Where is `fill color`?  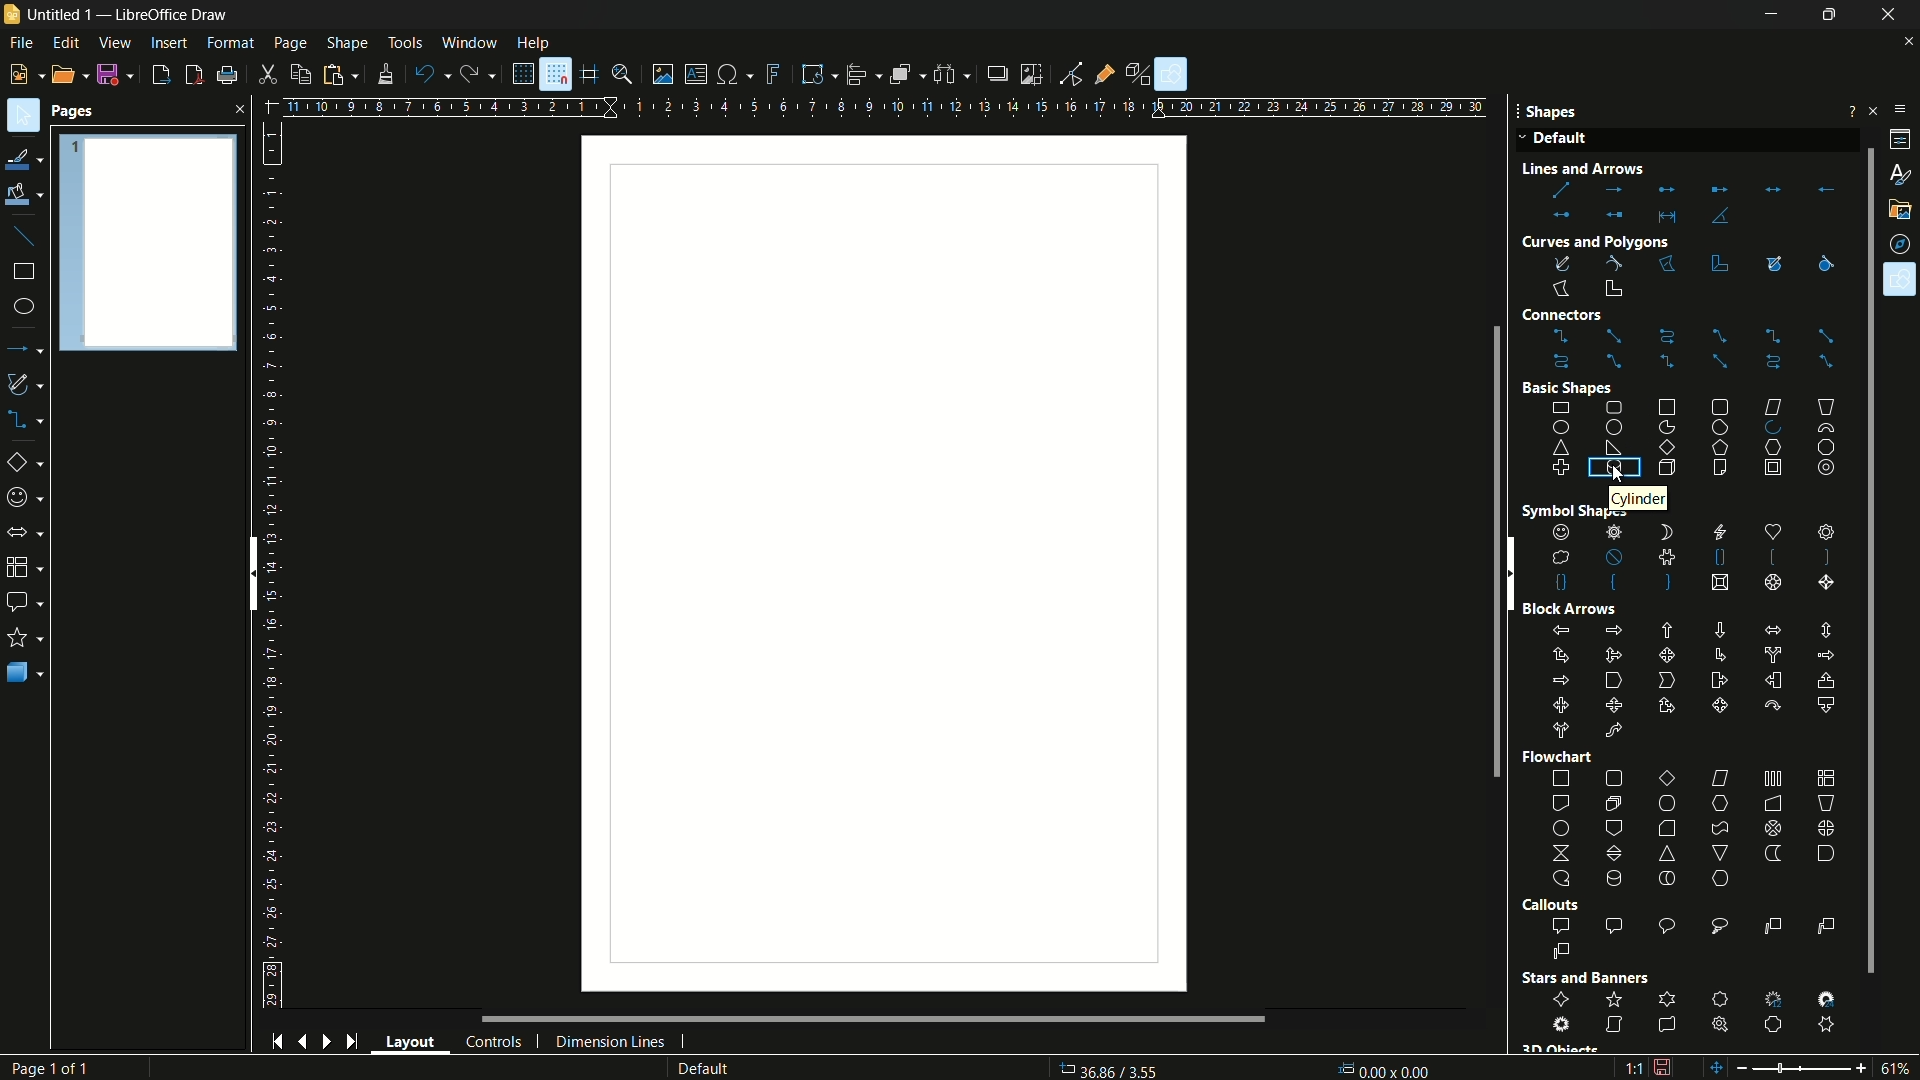
fill color is located at coordinates (23, 195).